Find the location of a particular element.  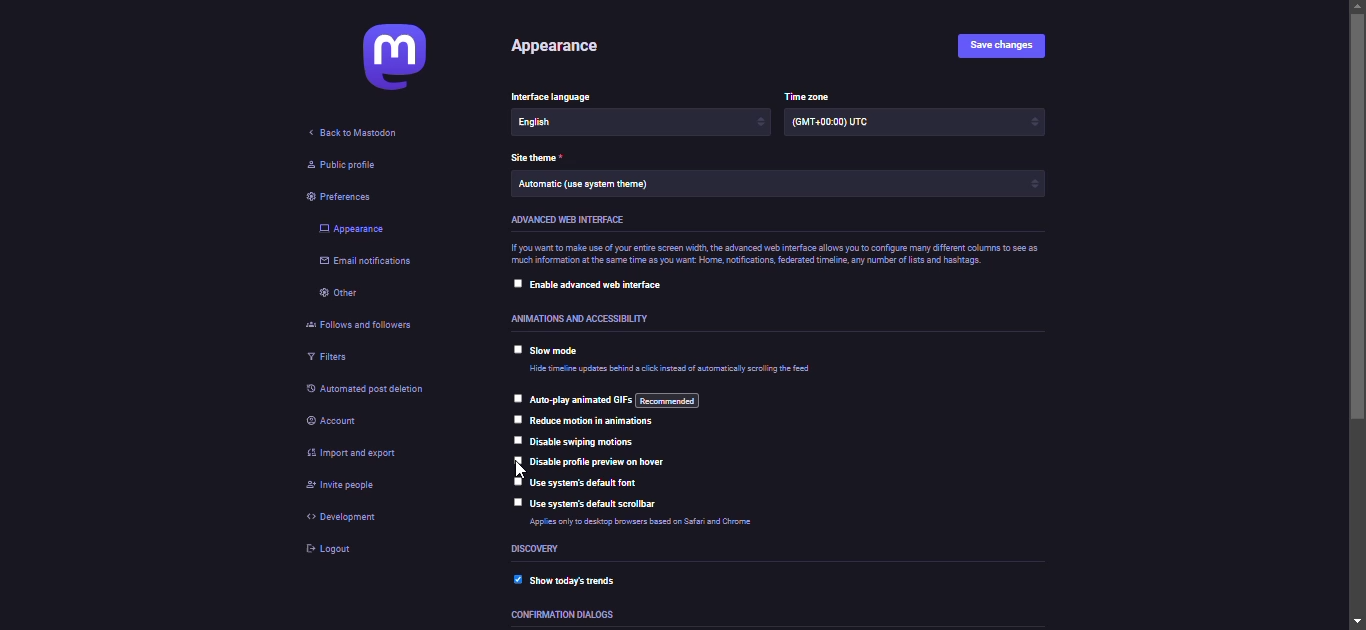

automated post deletion is located at coordinates (376, 388).